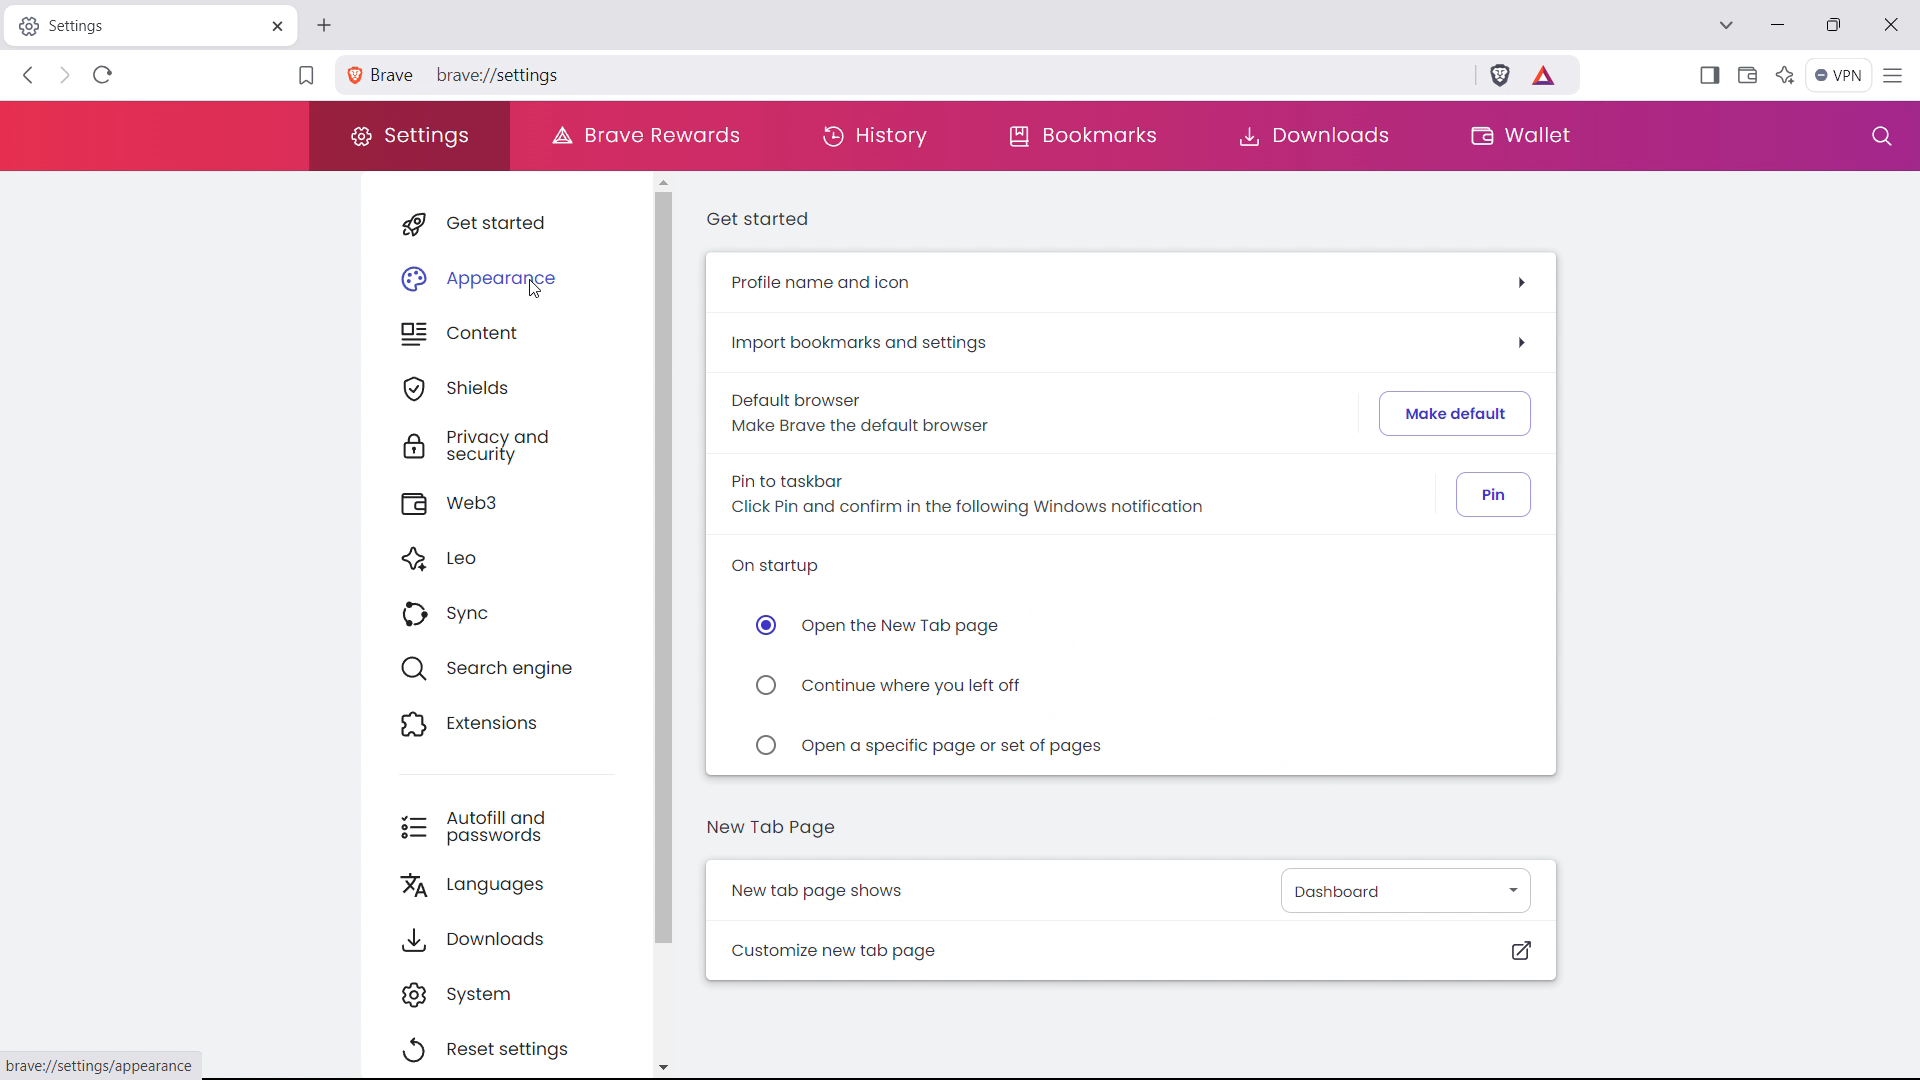 The image size is (1920, 1080). I want to click on scrollbar, so click(671, 566).